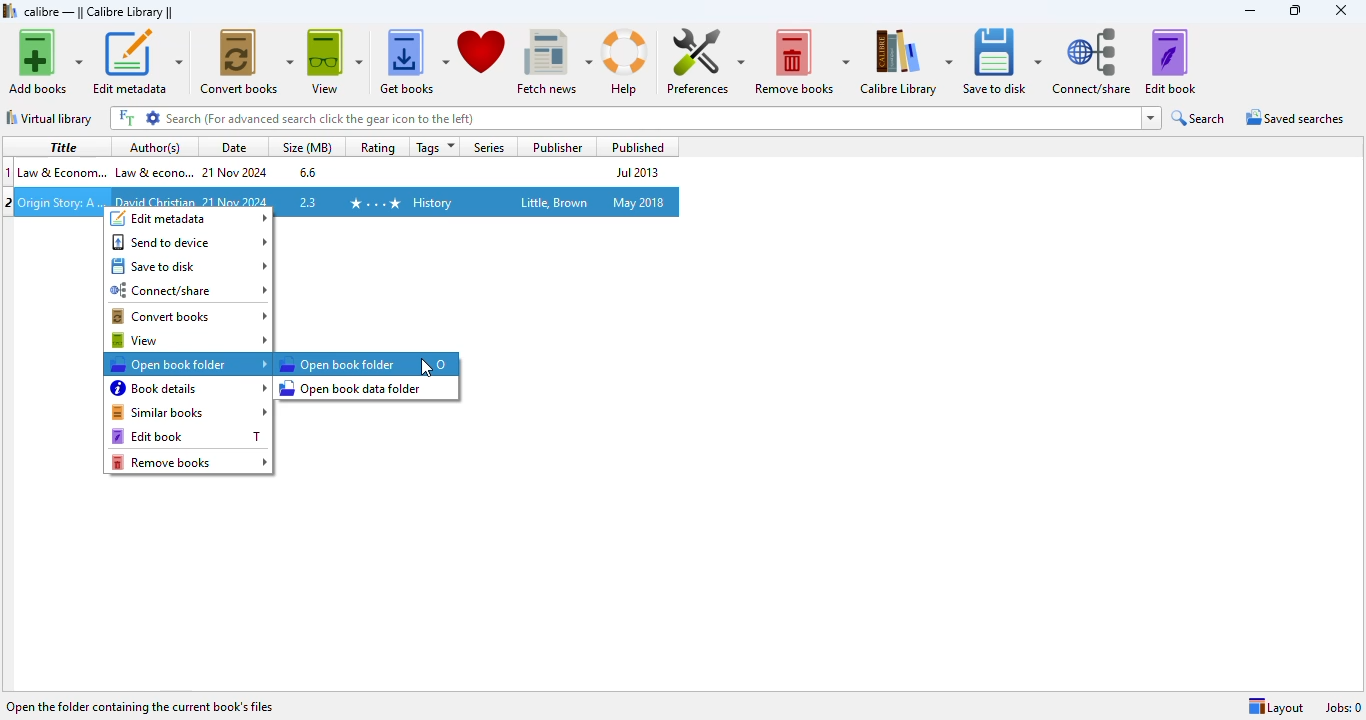  I want to click on little, brown, so click(555, 202).